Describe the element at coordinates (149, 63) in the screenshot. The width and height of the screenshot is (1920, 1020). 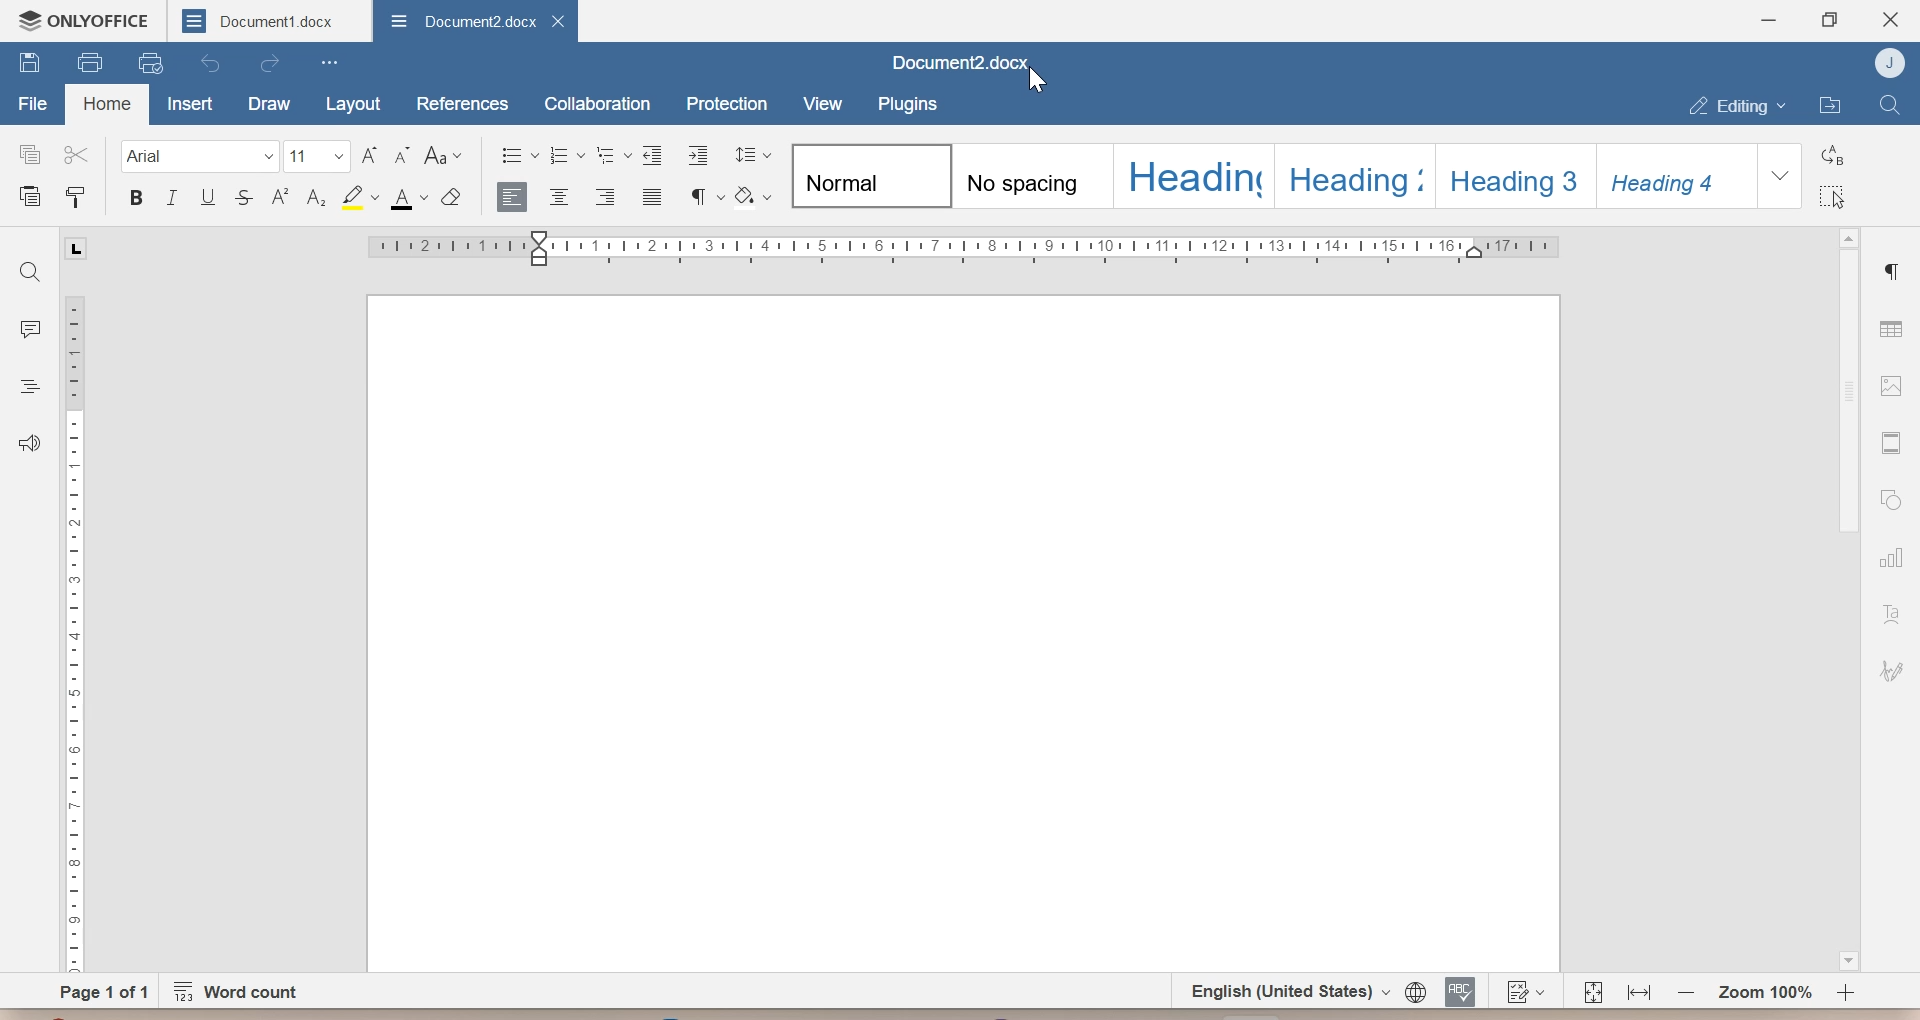
I see `Quick print` at that location.